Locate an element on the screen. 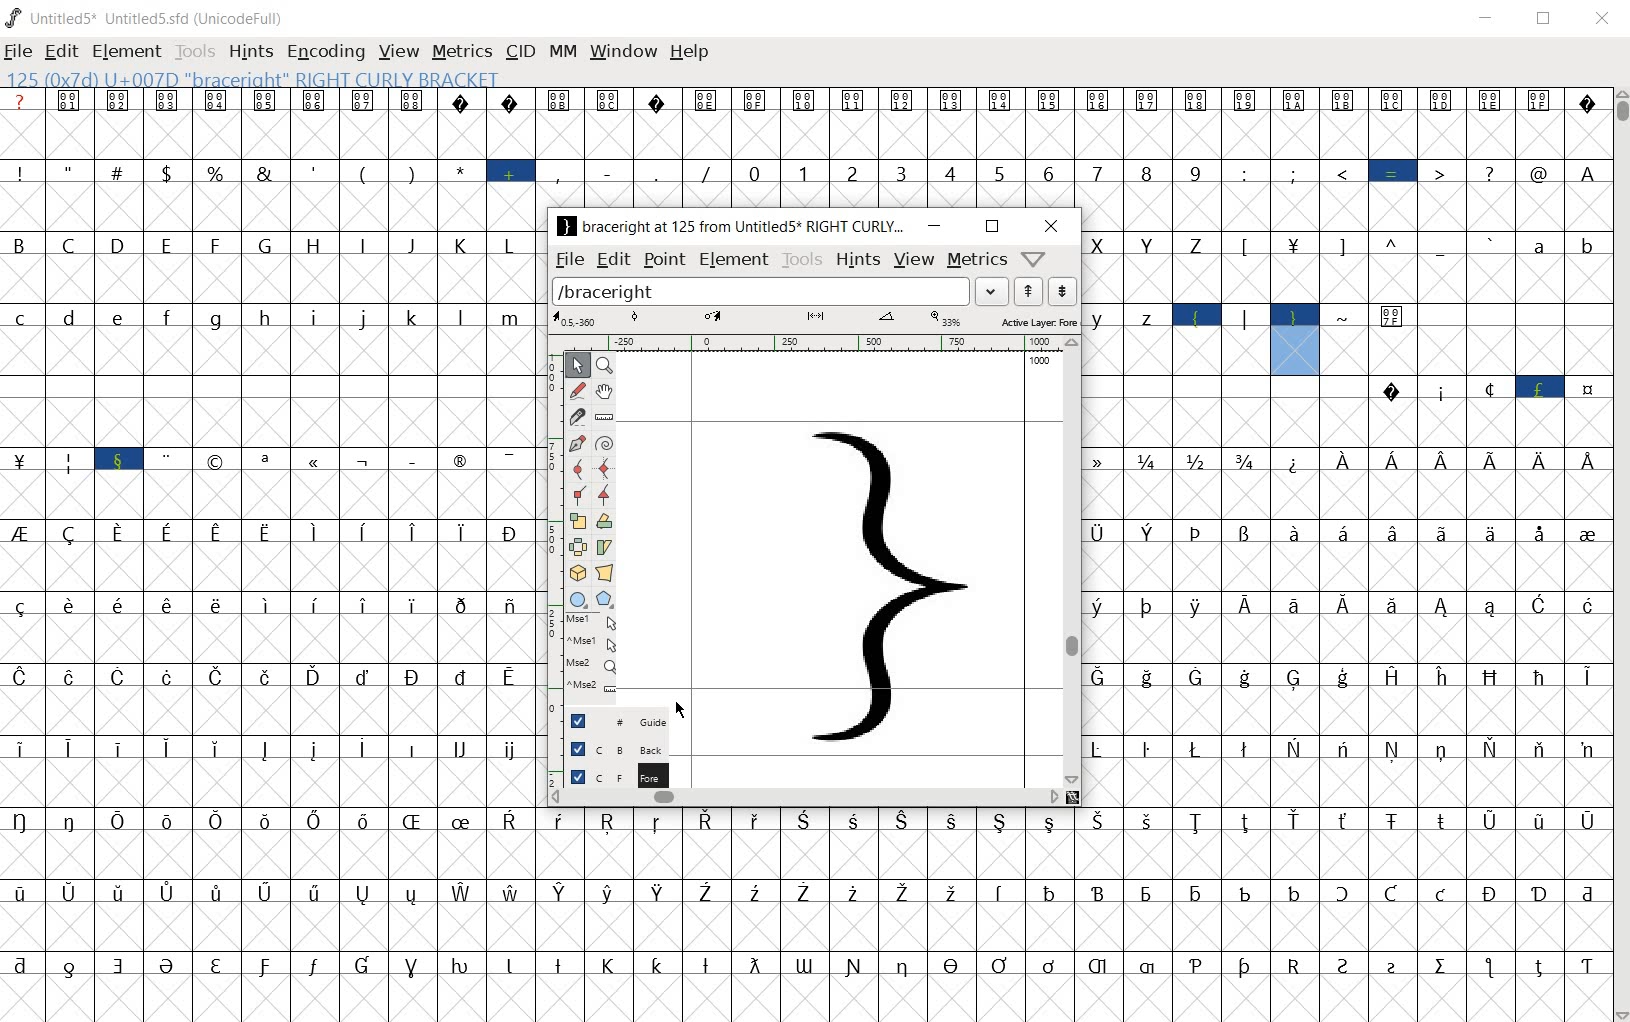 This screenshot has width=1630, height=1022. change whether spiro is active or not is located at coordinates (601, 442).